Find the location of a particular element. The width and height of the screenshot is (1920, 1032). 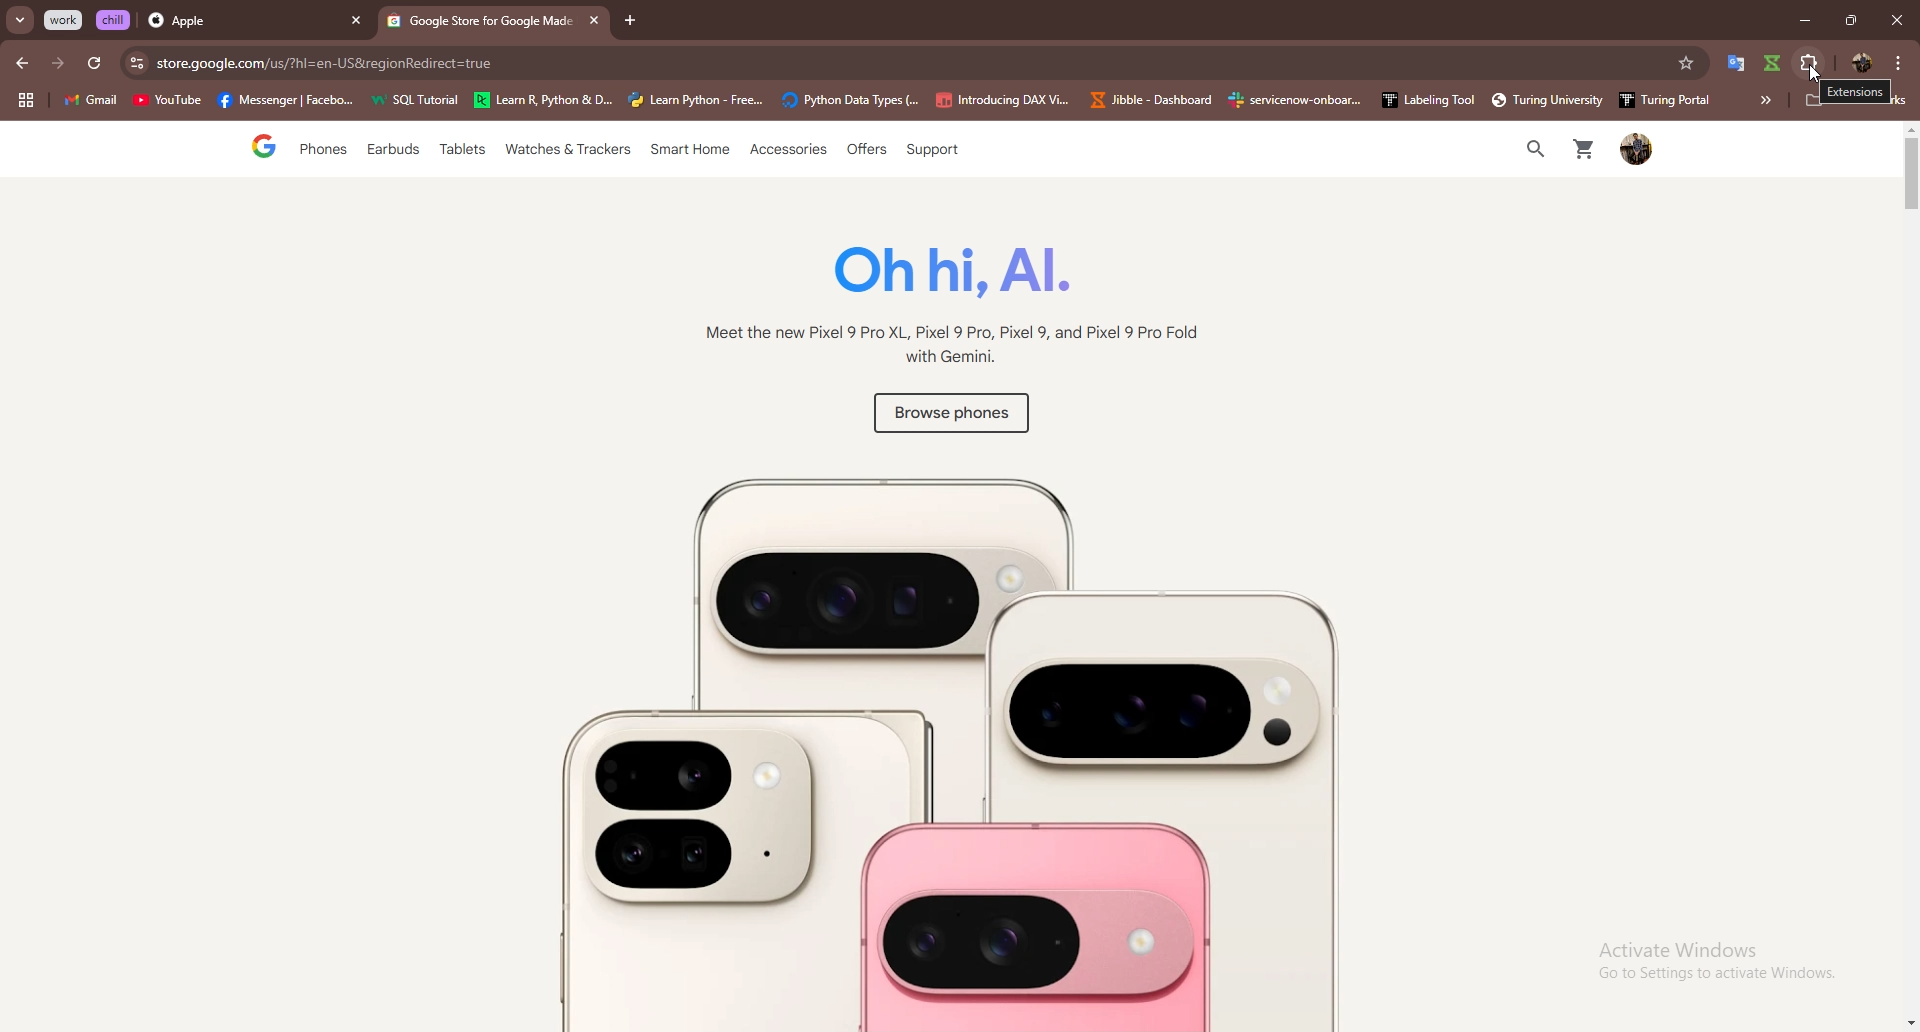

cursor is located at coordinates (1819, 75).